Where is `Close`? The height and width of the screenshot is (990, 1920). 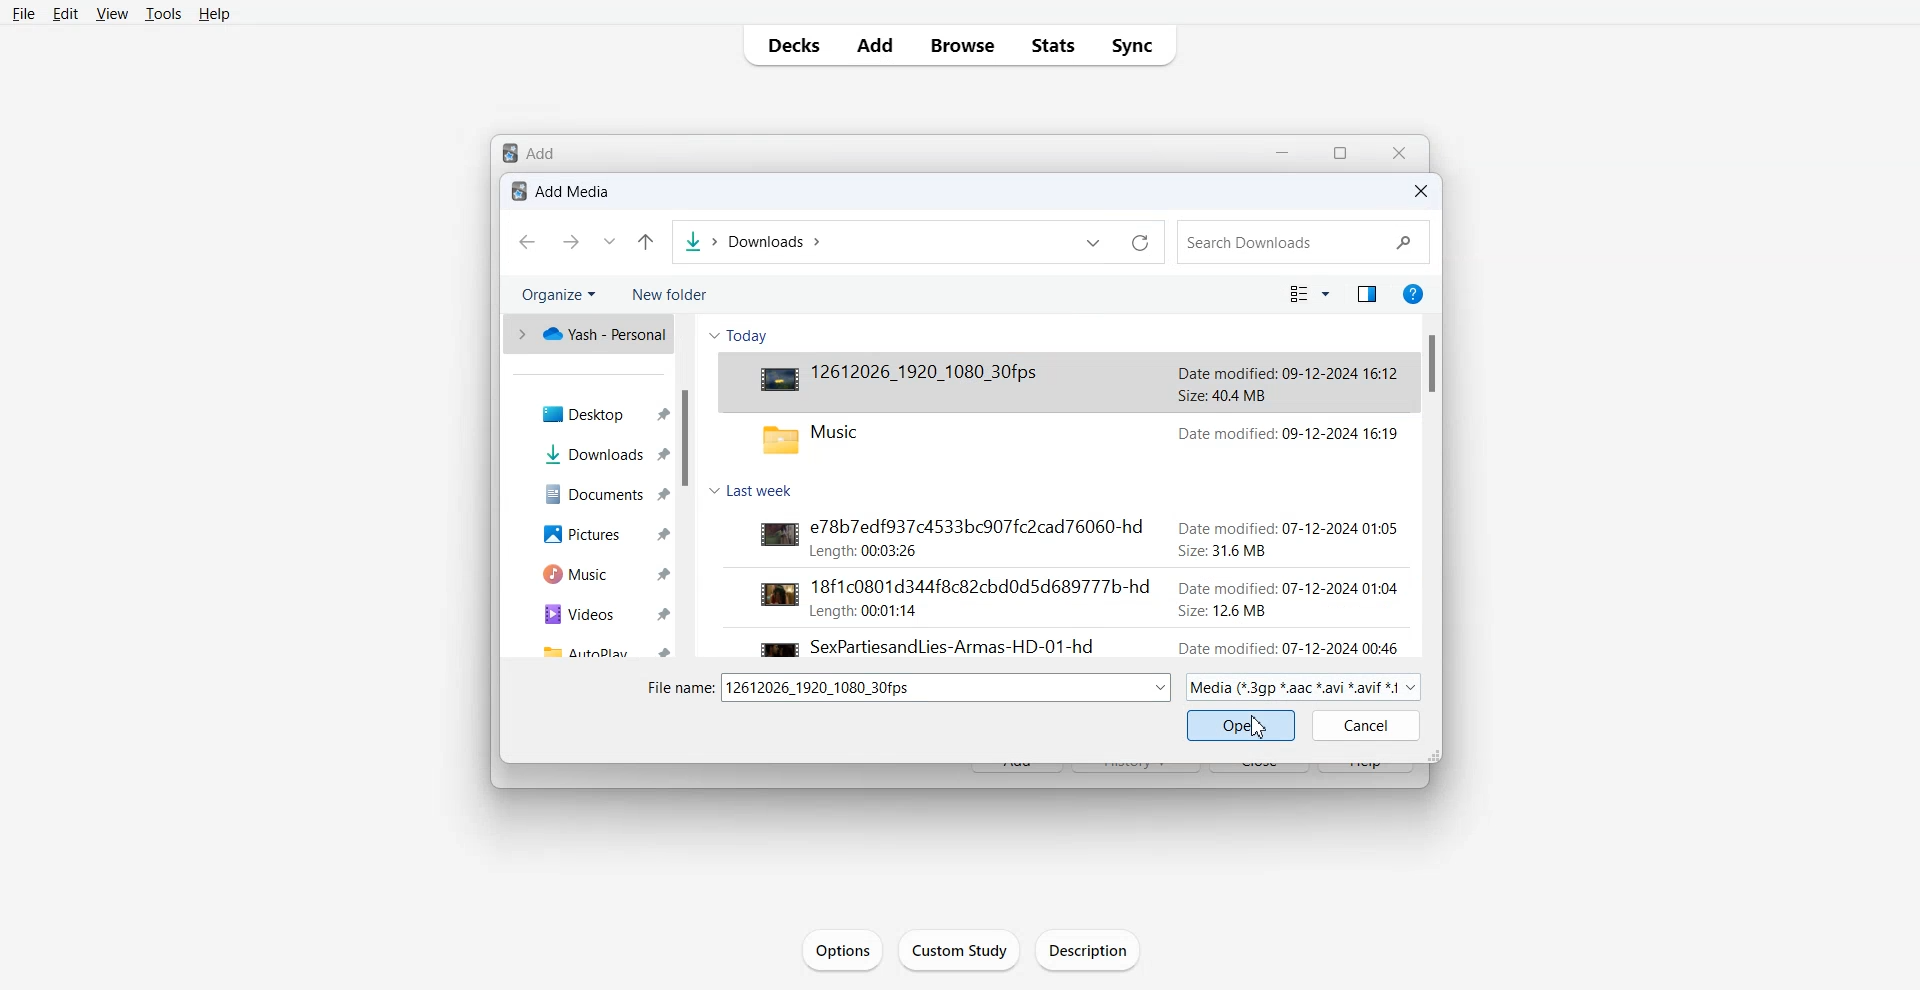 Close is located at coordinates (1422, 190).